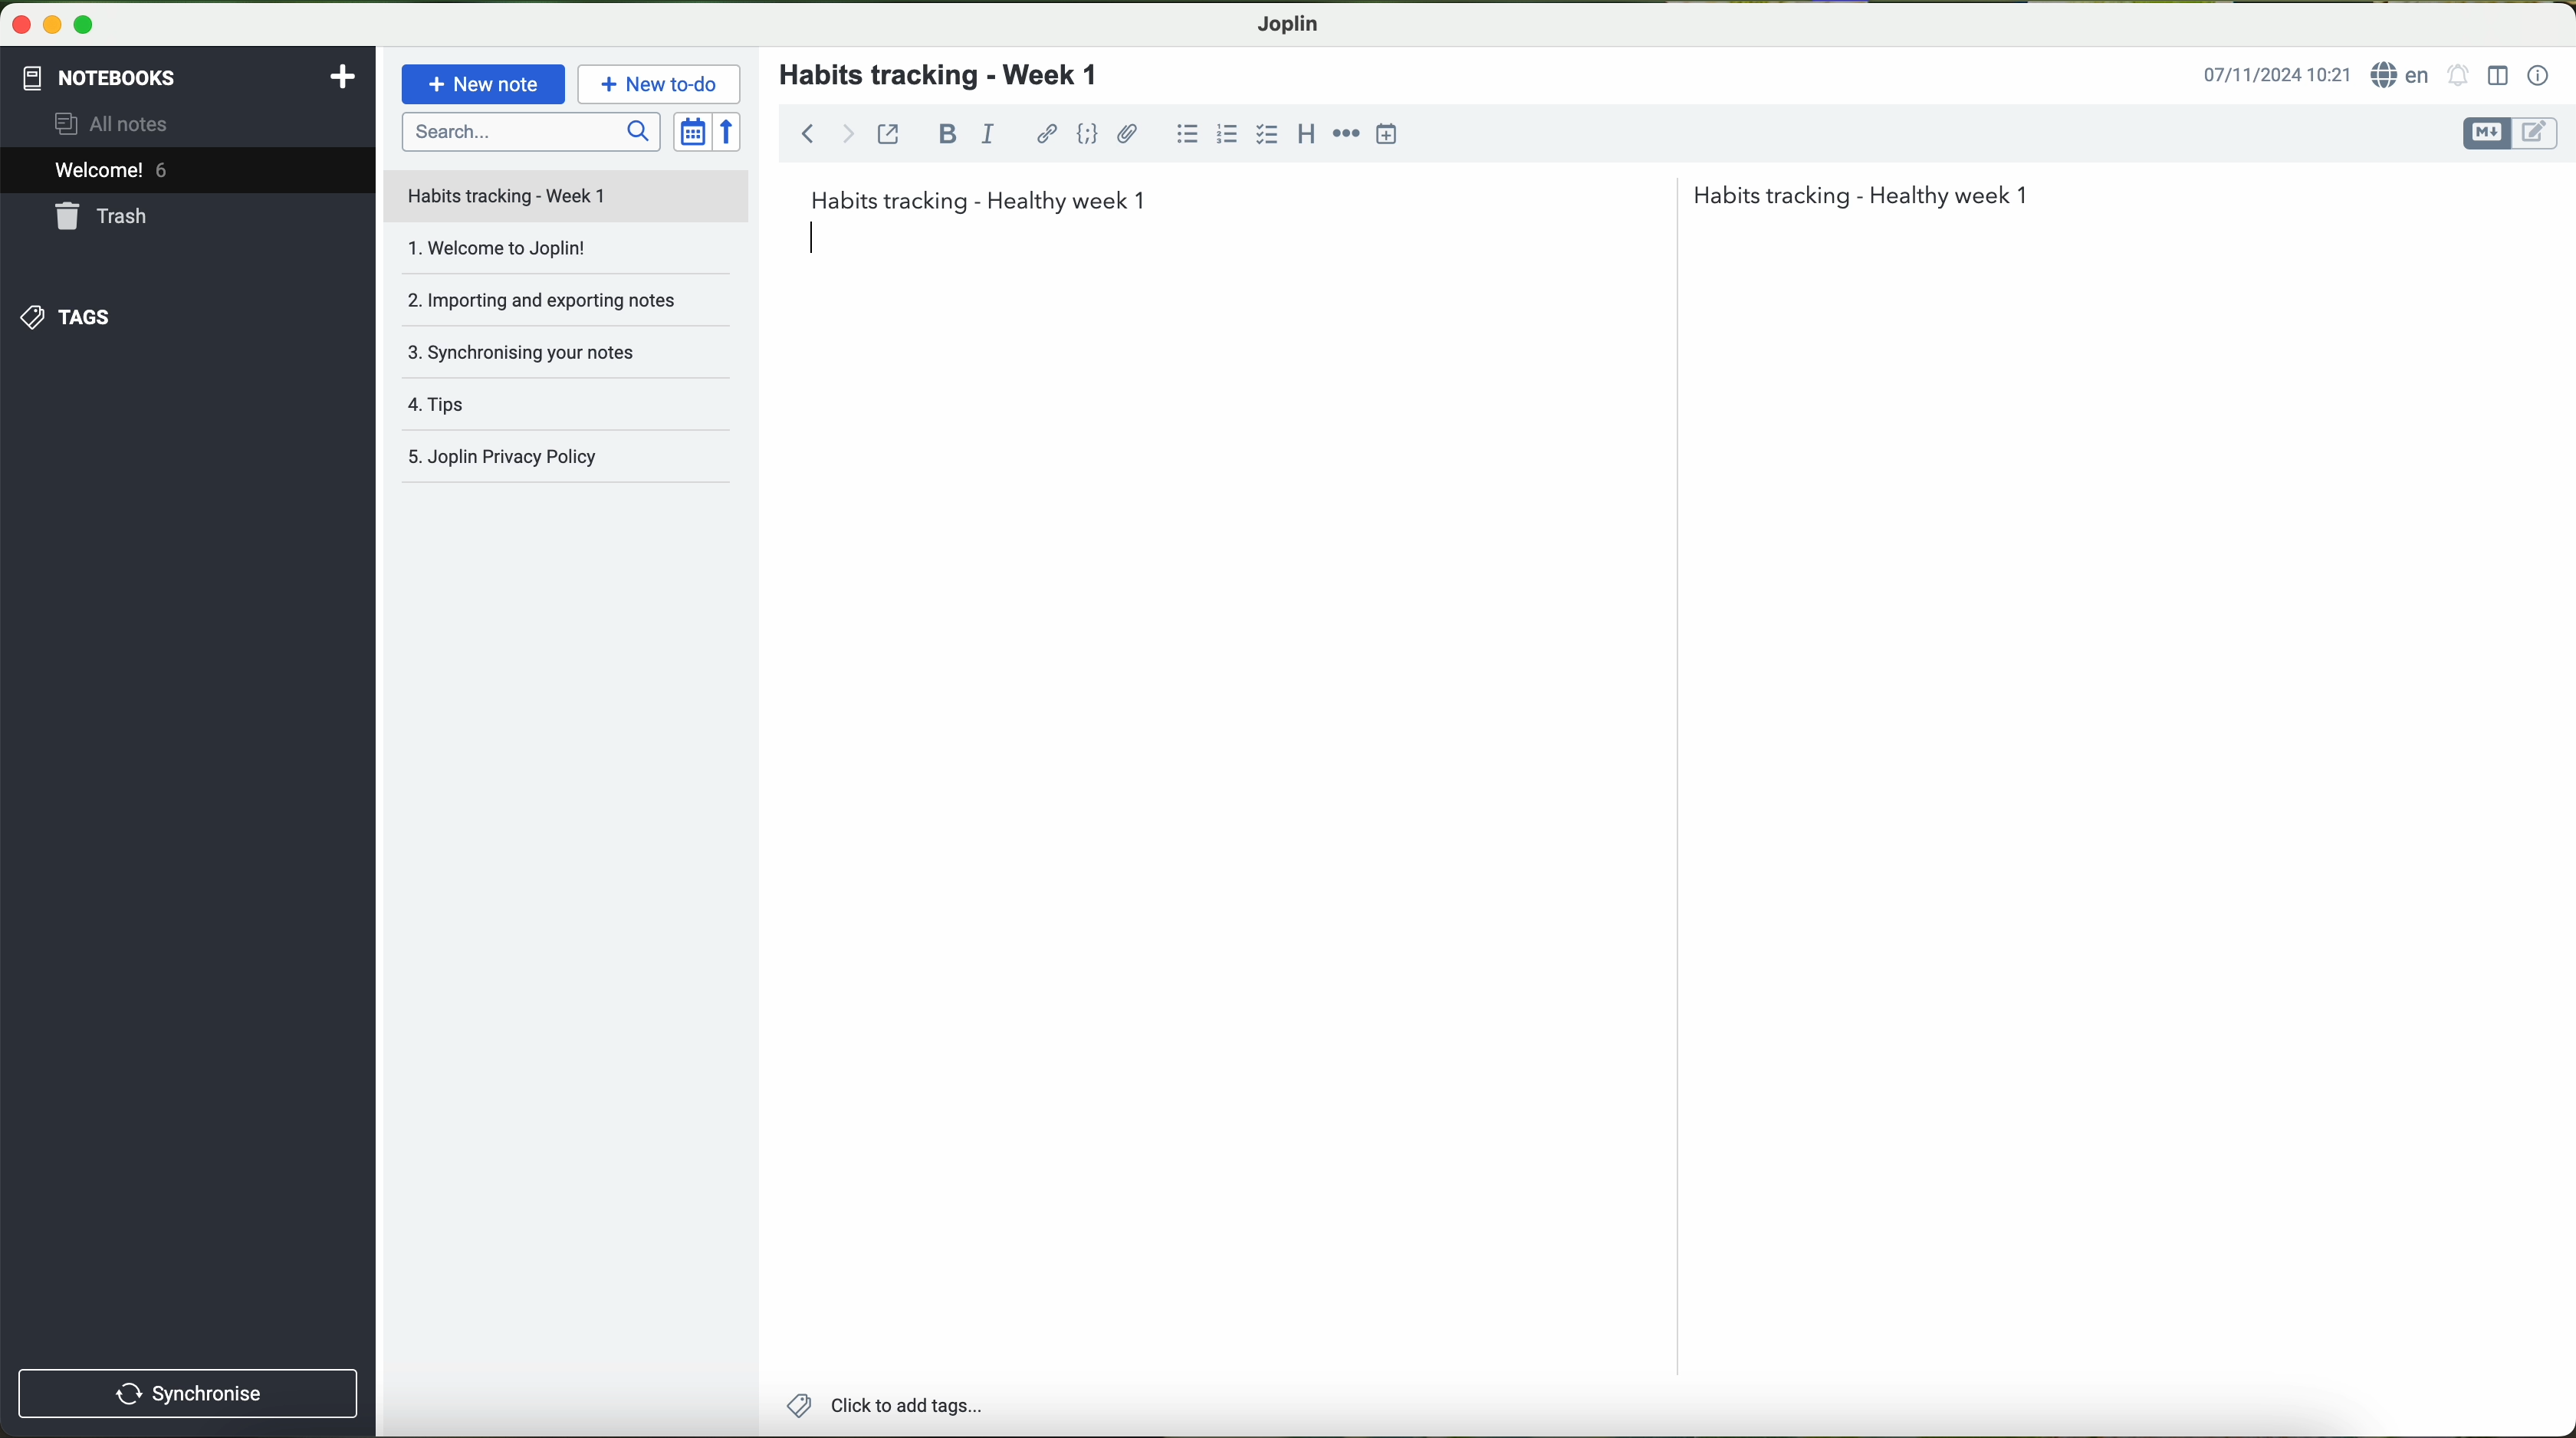  Describe the element at coordinates (888, 133) in the screenshot. I see `toggle external editing` at that location.